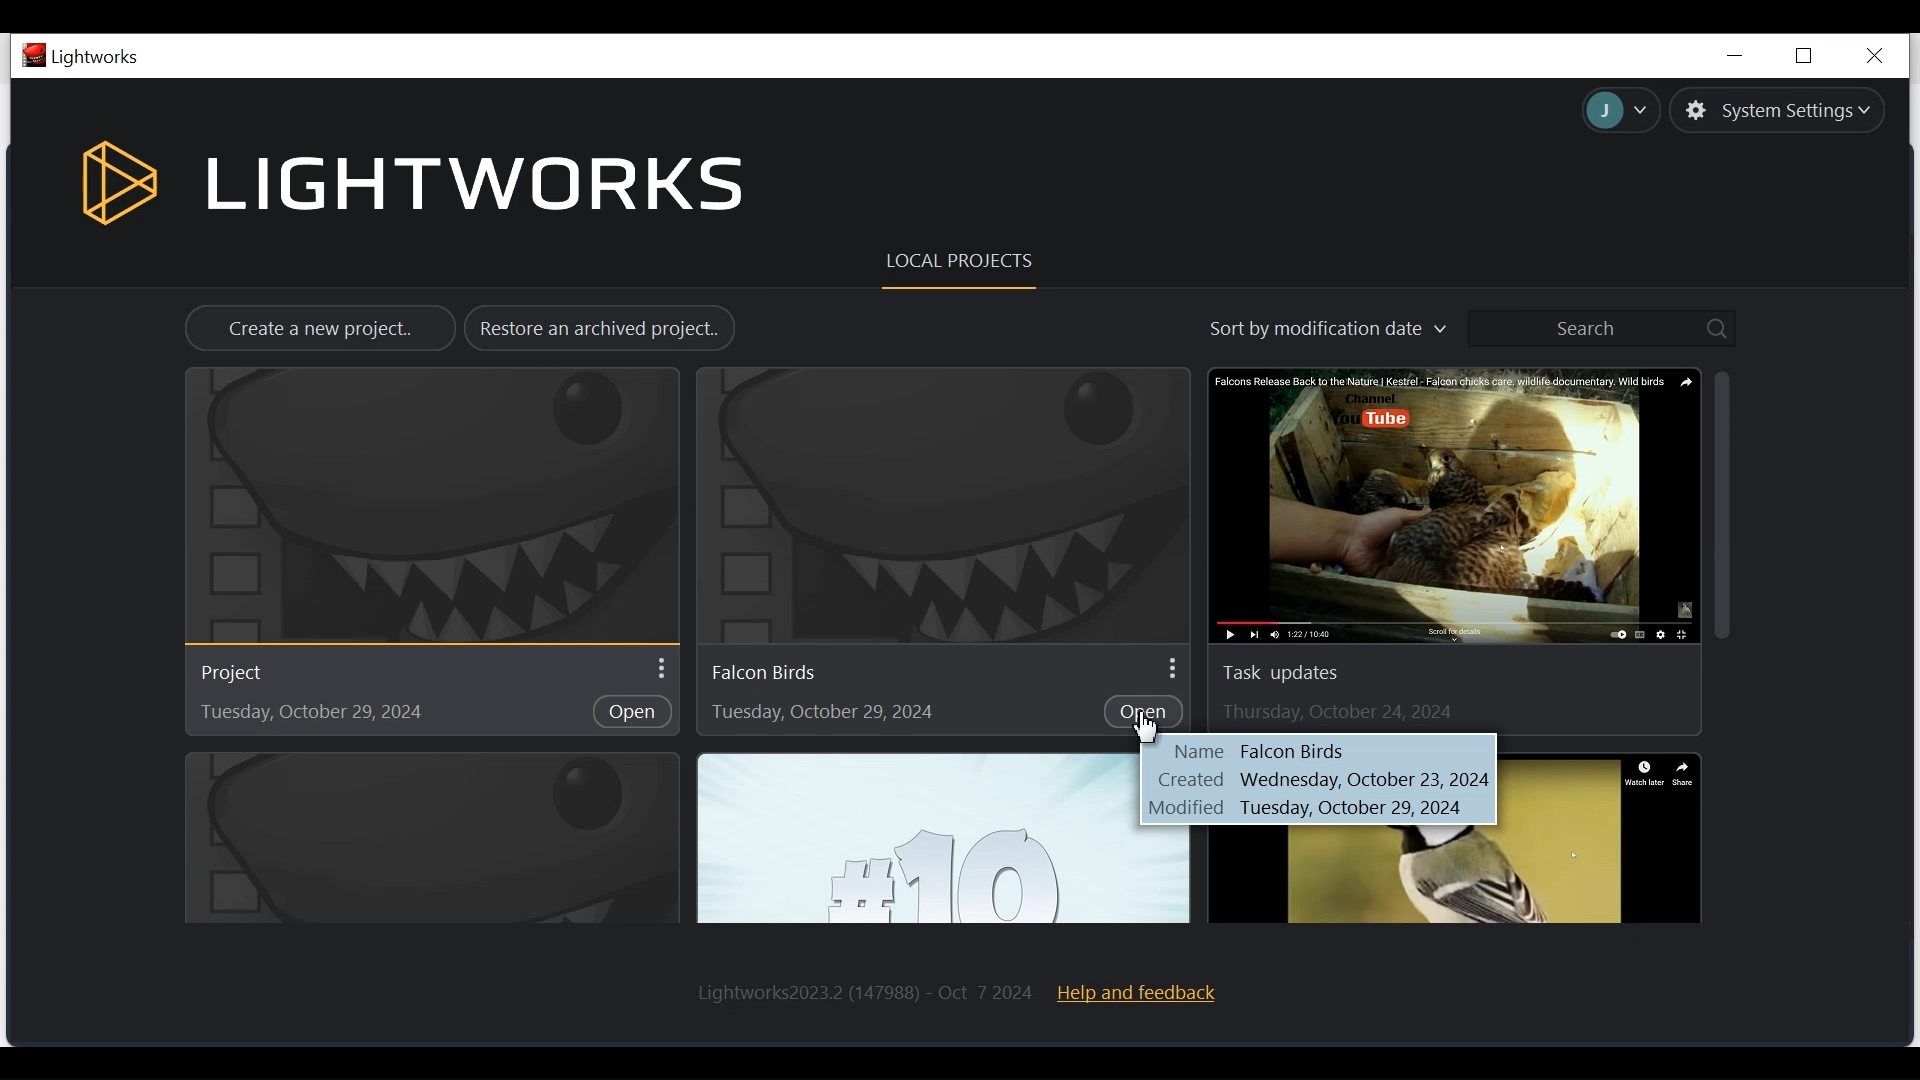 Image resolution: width=1920 pixels, height=1080 pixels. What do you see at coordinates (1148, 710) in the screenshot?
I see `Open` at bounding box center [1148, 710].